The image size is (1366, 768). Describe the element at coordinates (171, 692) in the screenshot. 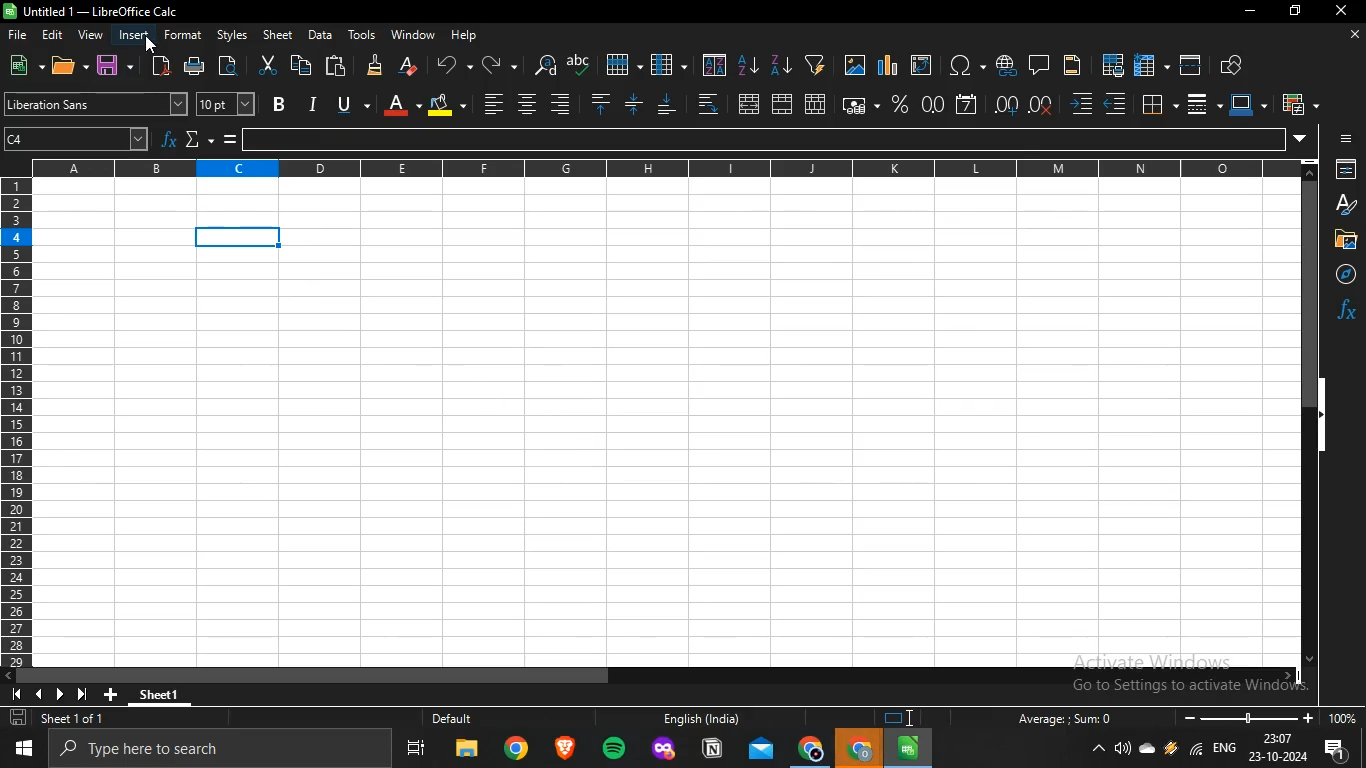

I see `sheet1` at that location.